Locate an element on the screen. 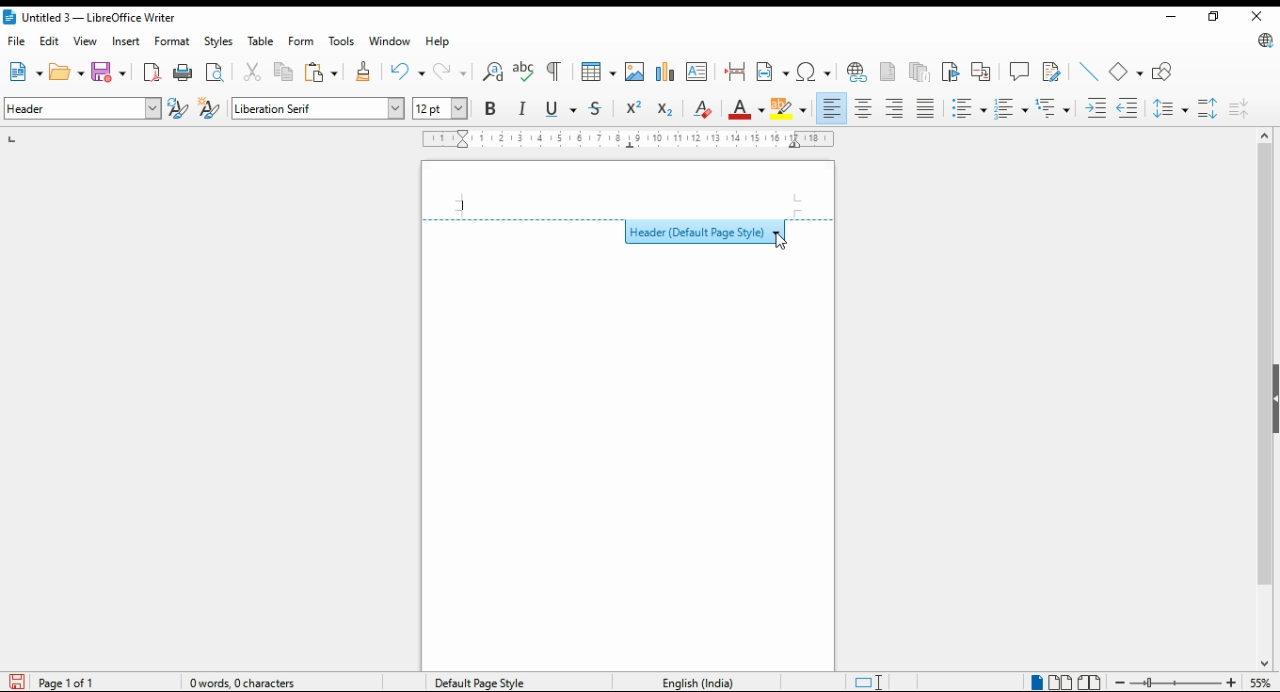  align right is located at coordinates (895, 108).